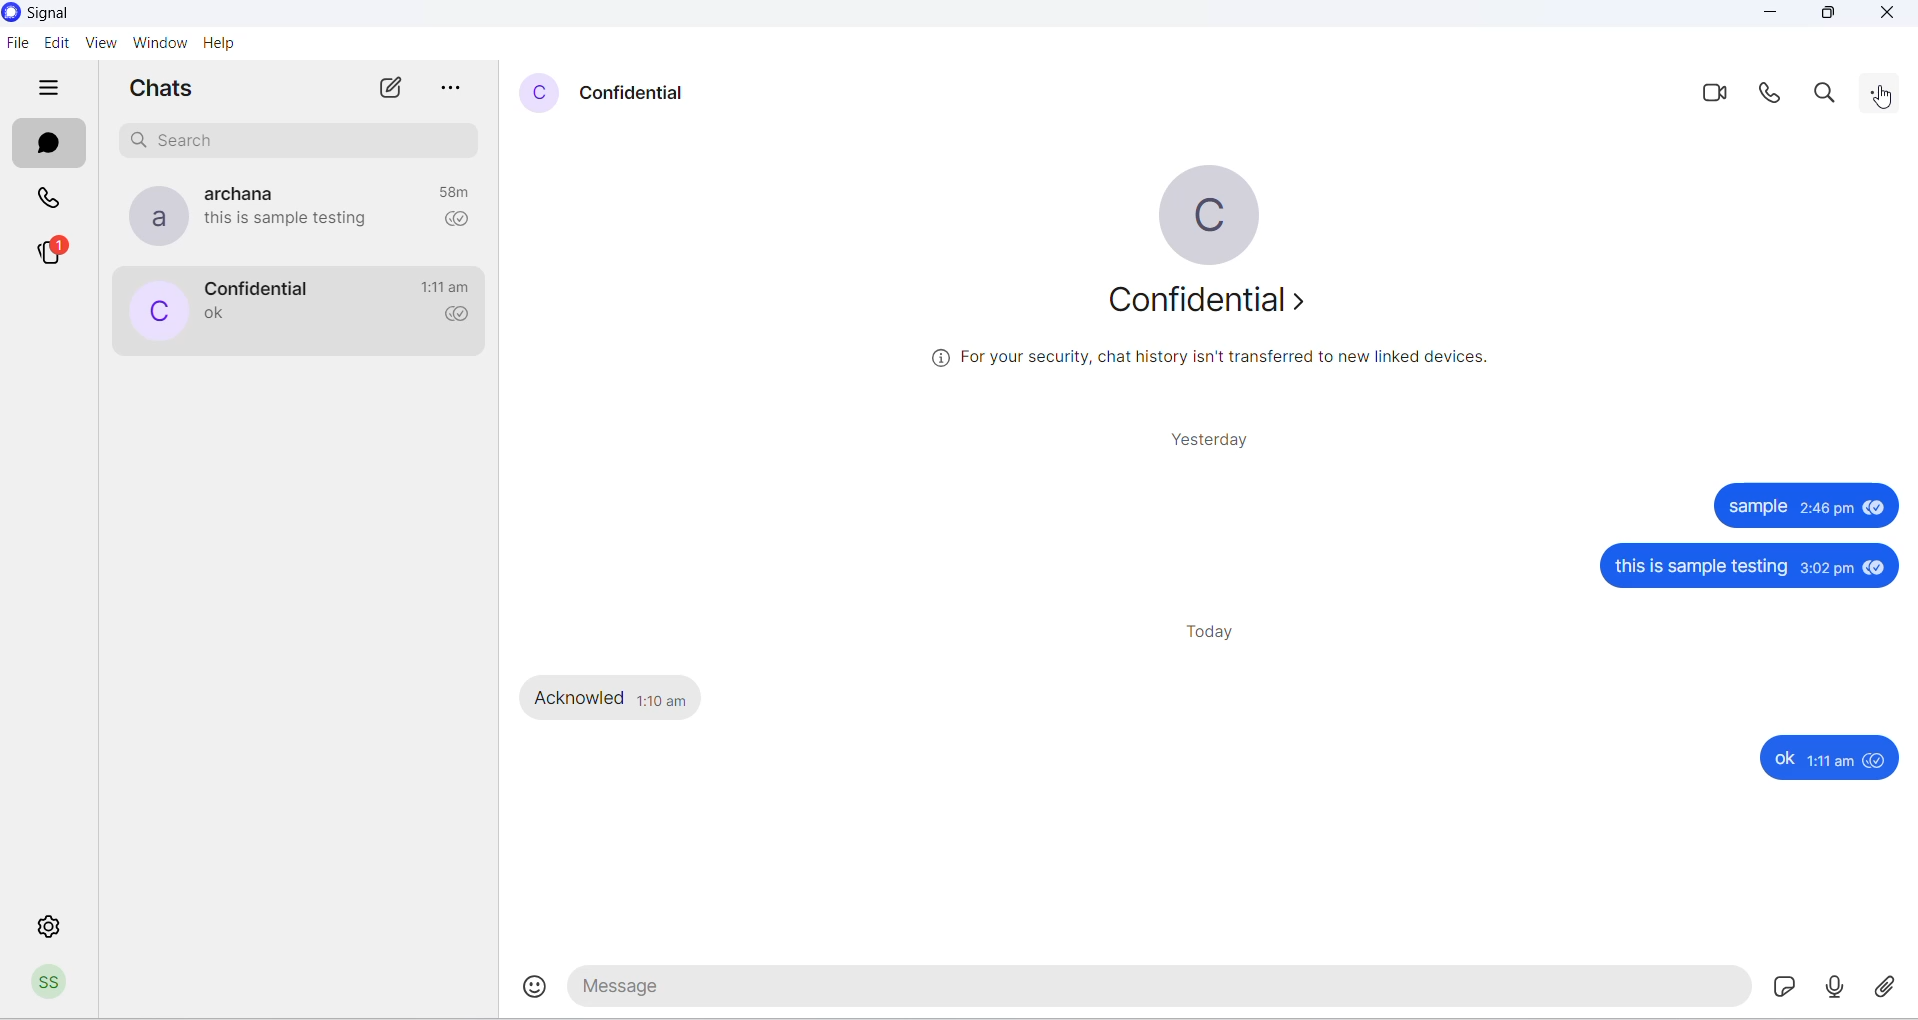 This screenshot has height=1020, width=1918. I want to click on this is sample testing, so click(1703, 568).